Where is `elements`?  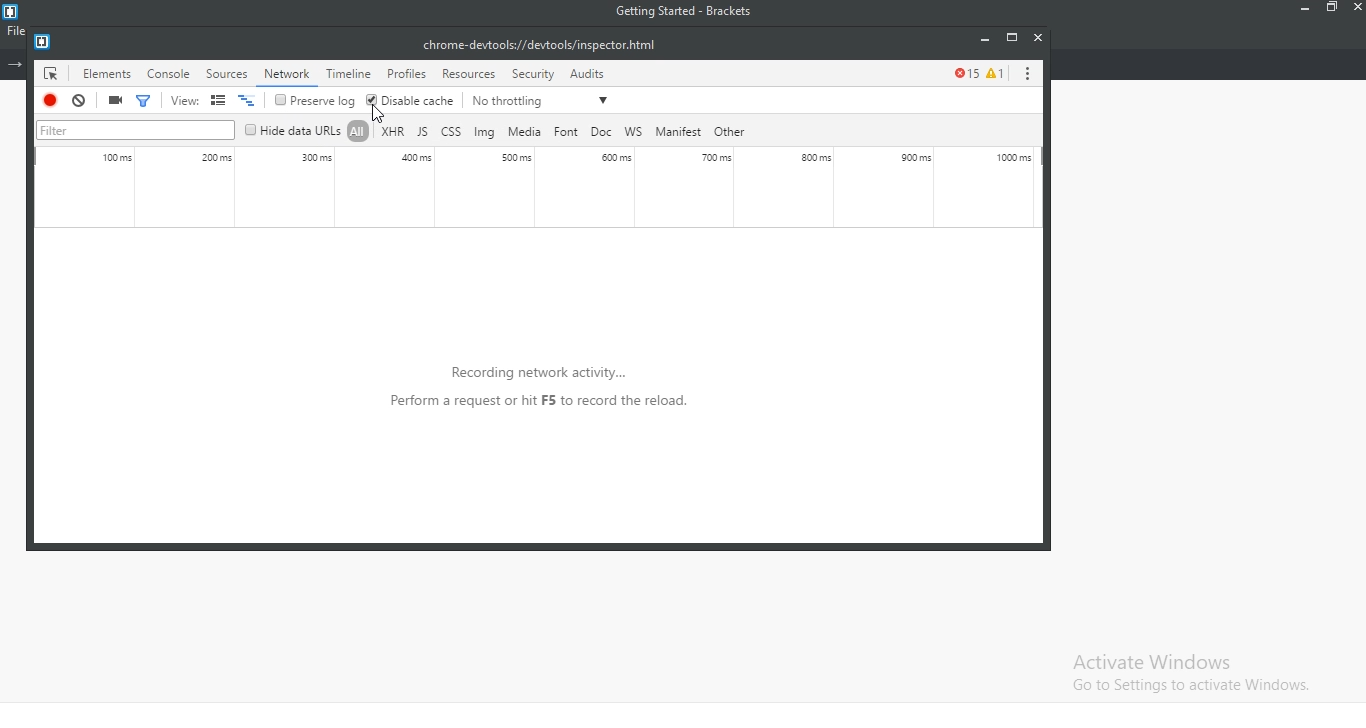 elements is located at coordinates (104, 75).